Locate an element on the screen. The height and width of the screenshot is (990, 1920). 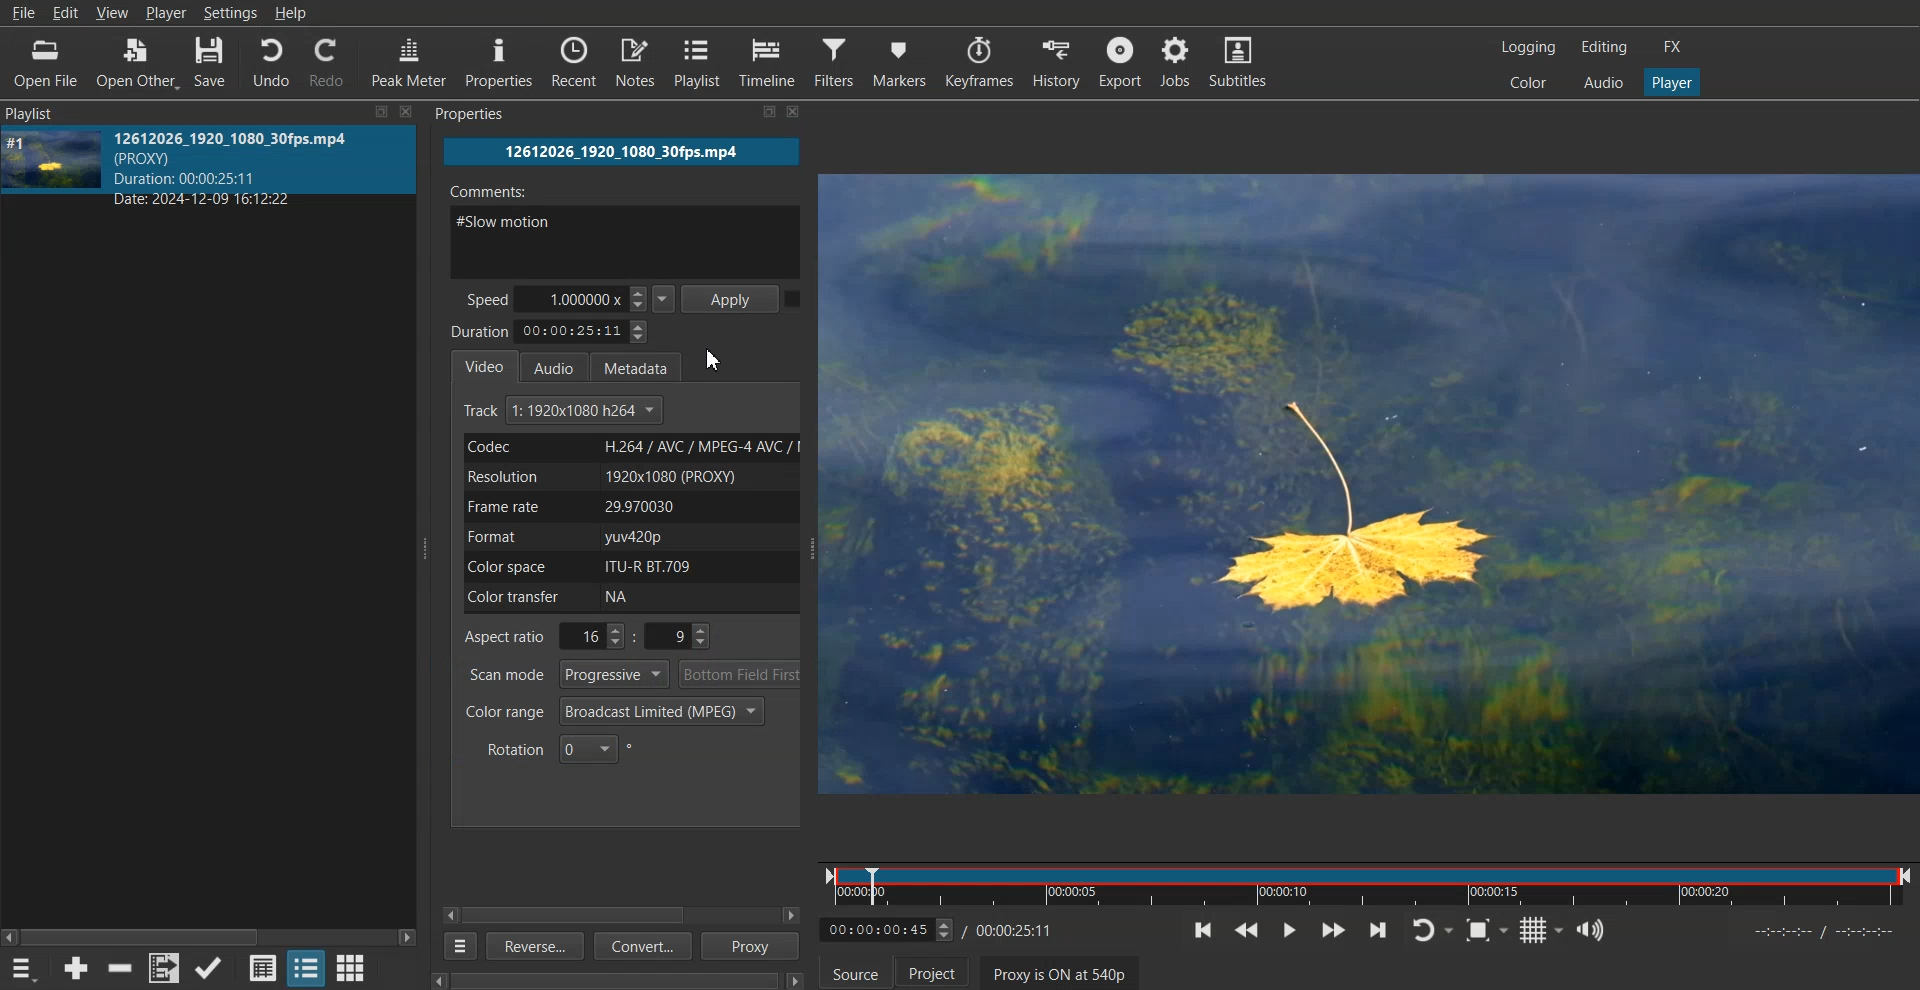
Adjust Speed  is located at coordinates (571, 298).